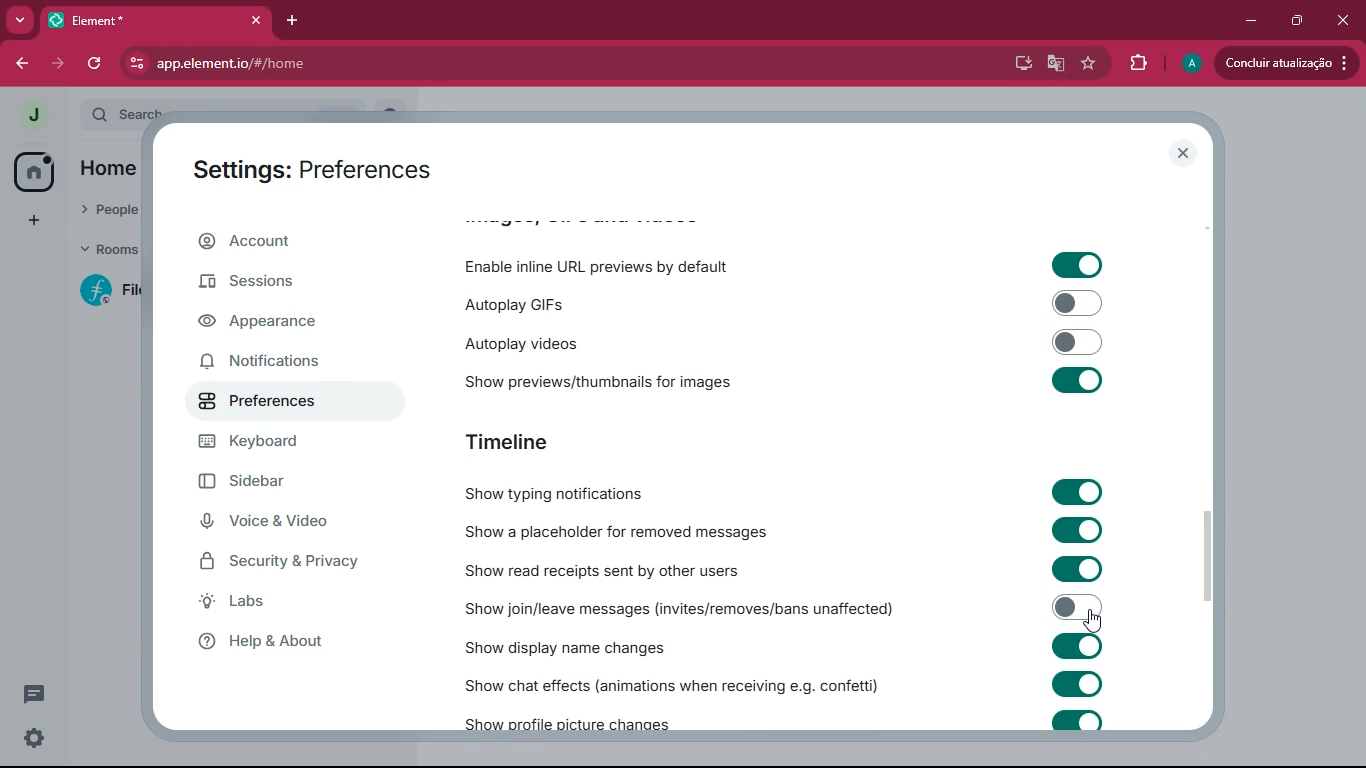 This screenshot has height=768, width=1366. I want to click on show a placeholder for removed messages, so click(616, 533).